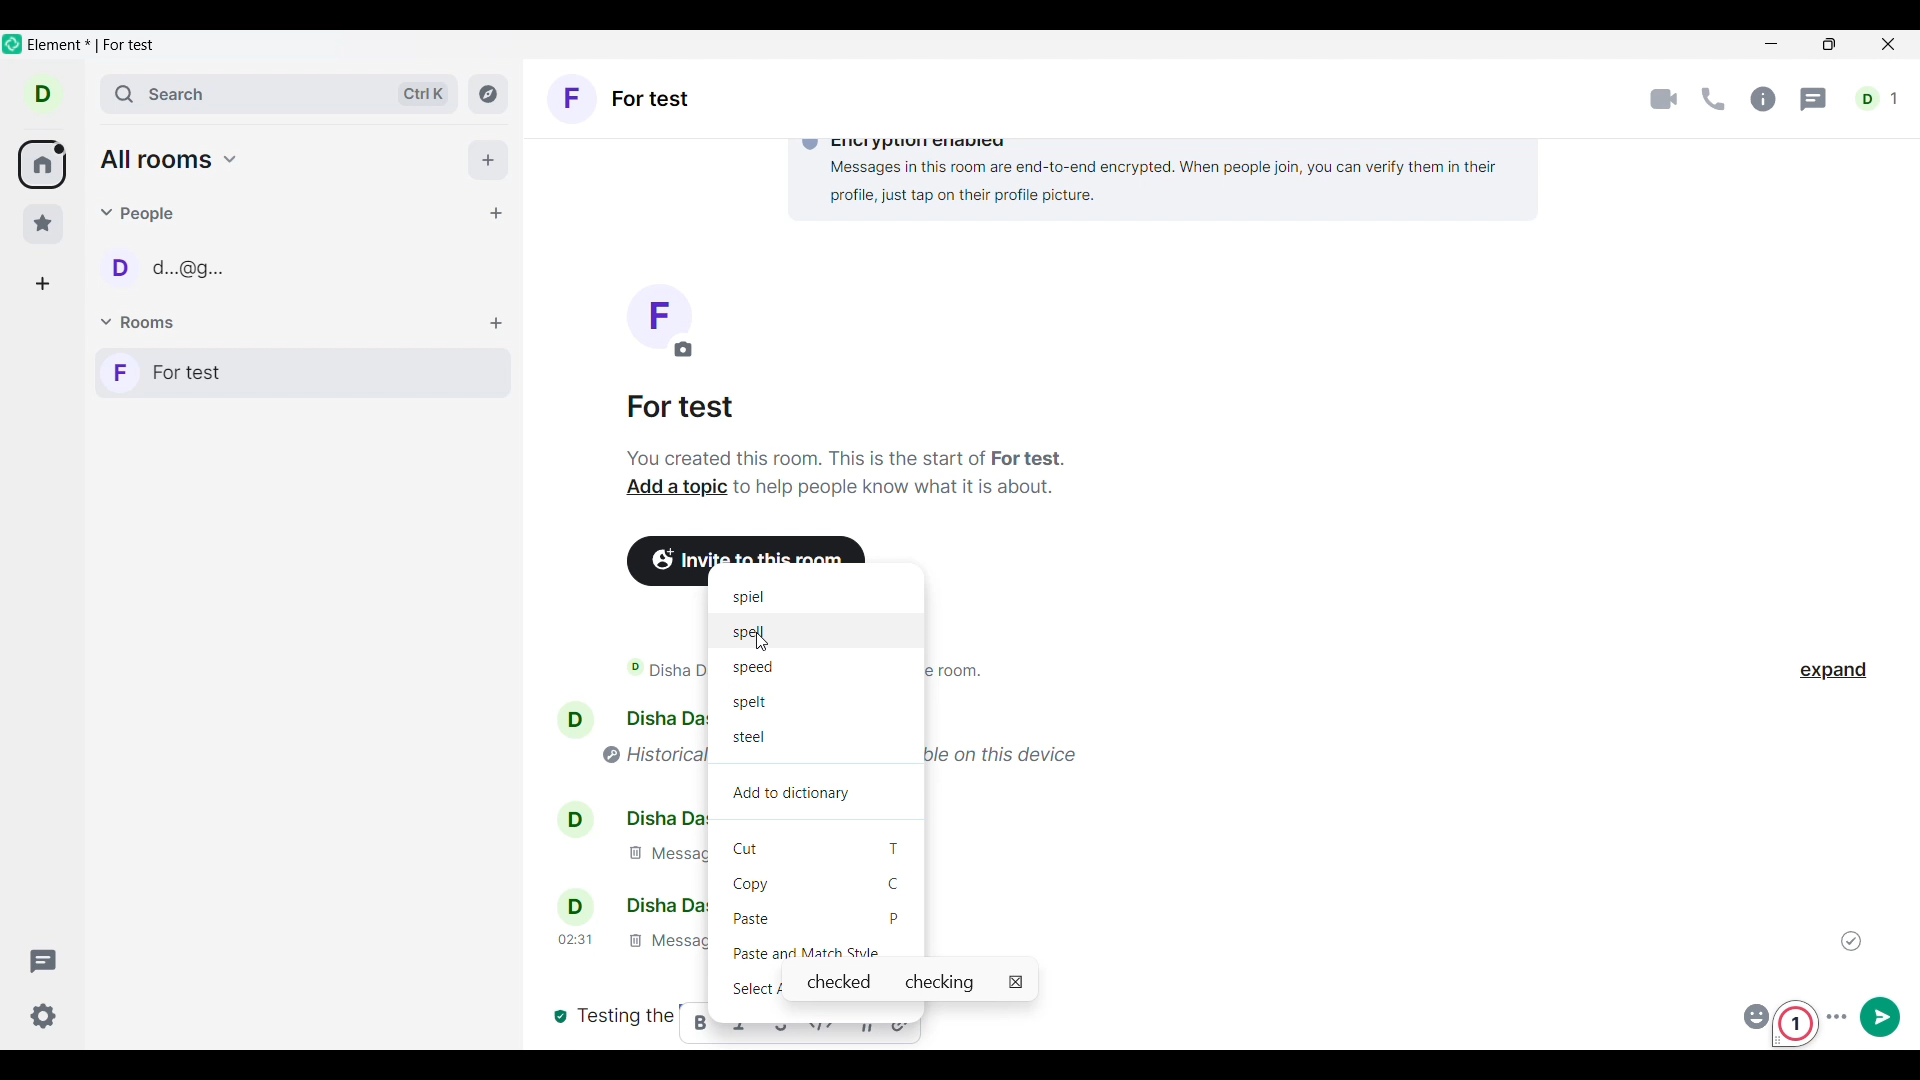 Image resolution: width=1920 pixels, height=1080 pixels. Describe the element at coordinates (1763, 99) in the screenshot. I see `Room info` at that location.